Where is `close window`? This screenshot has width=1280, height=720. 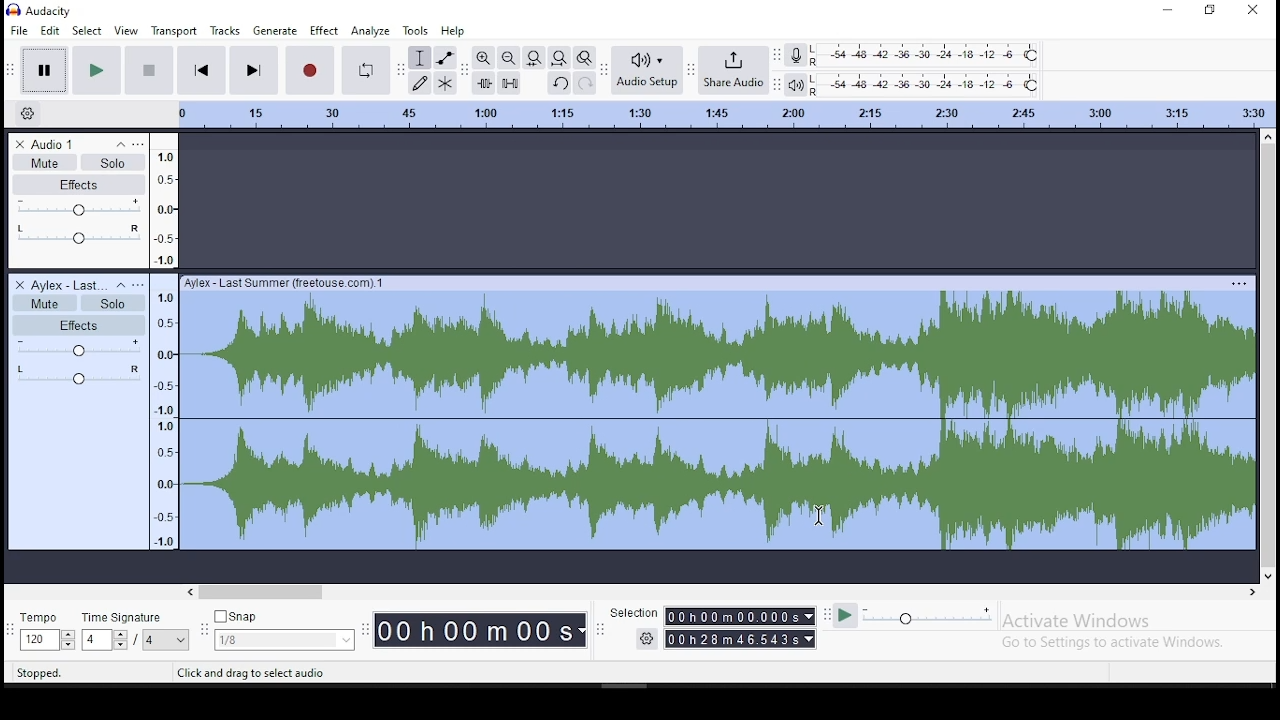
close window is located at coordinates (1257, 10).